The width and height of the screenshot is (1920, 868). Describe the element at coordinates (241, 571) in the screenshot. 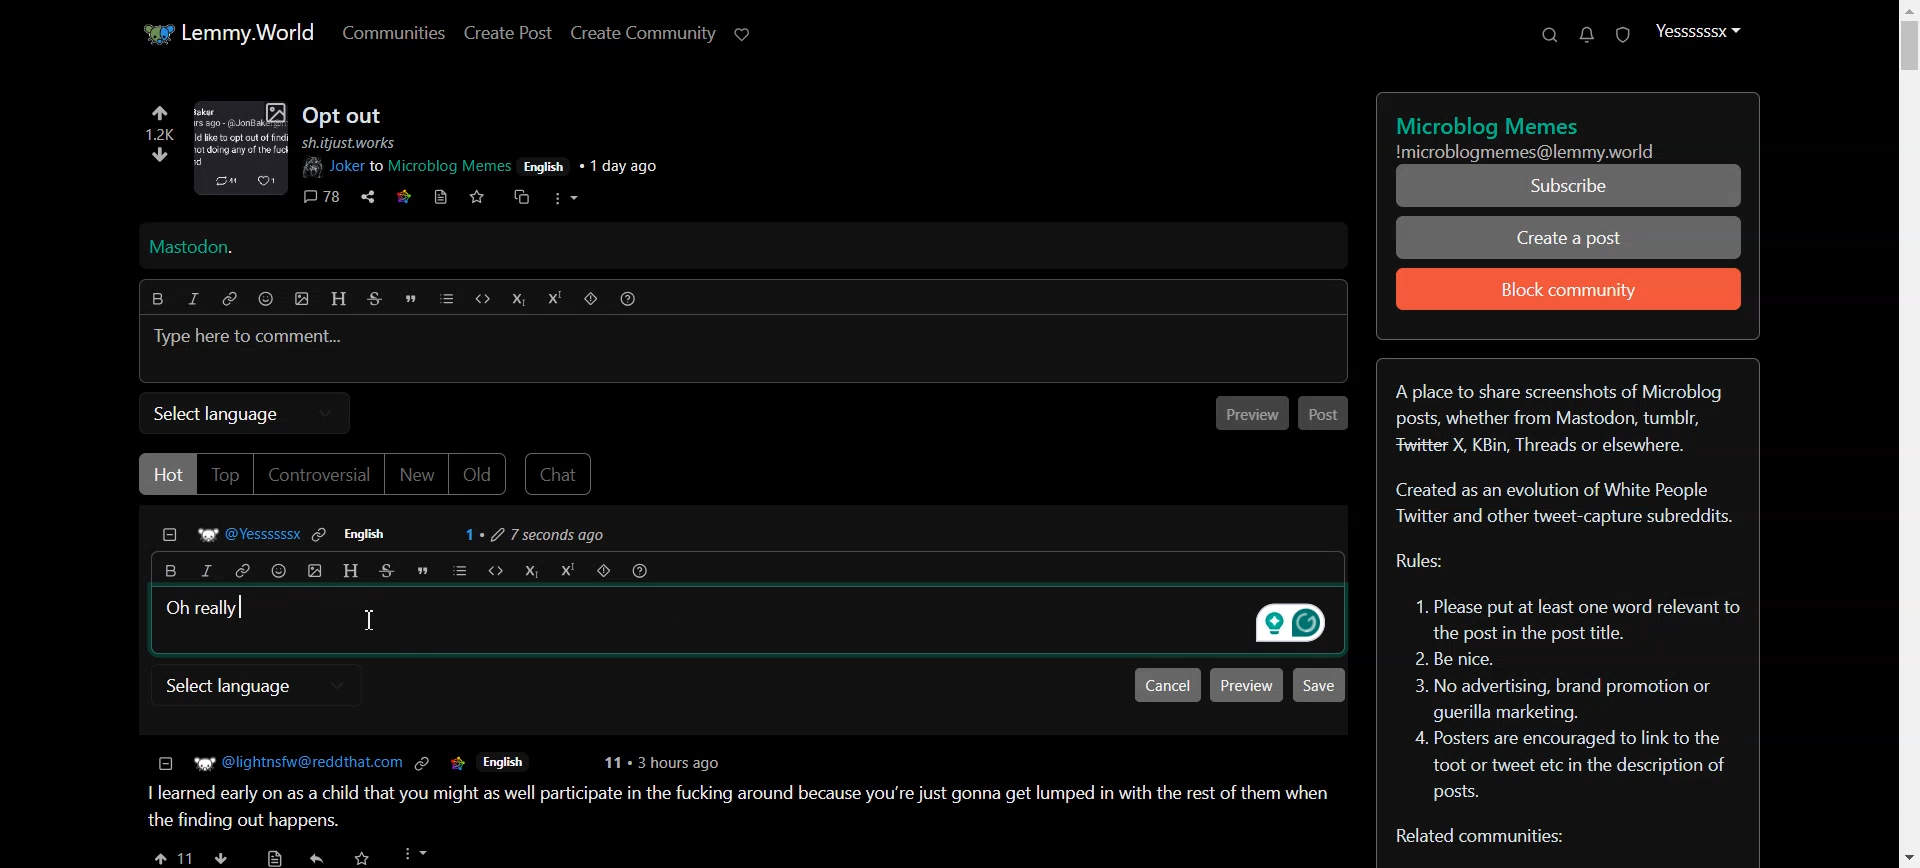

I see `Hyperlink` at that location.